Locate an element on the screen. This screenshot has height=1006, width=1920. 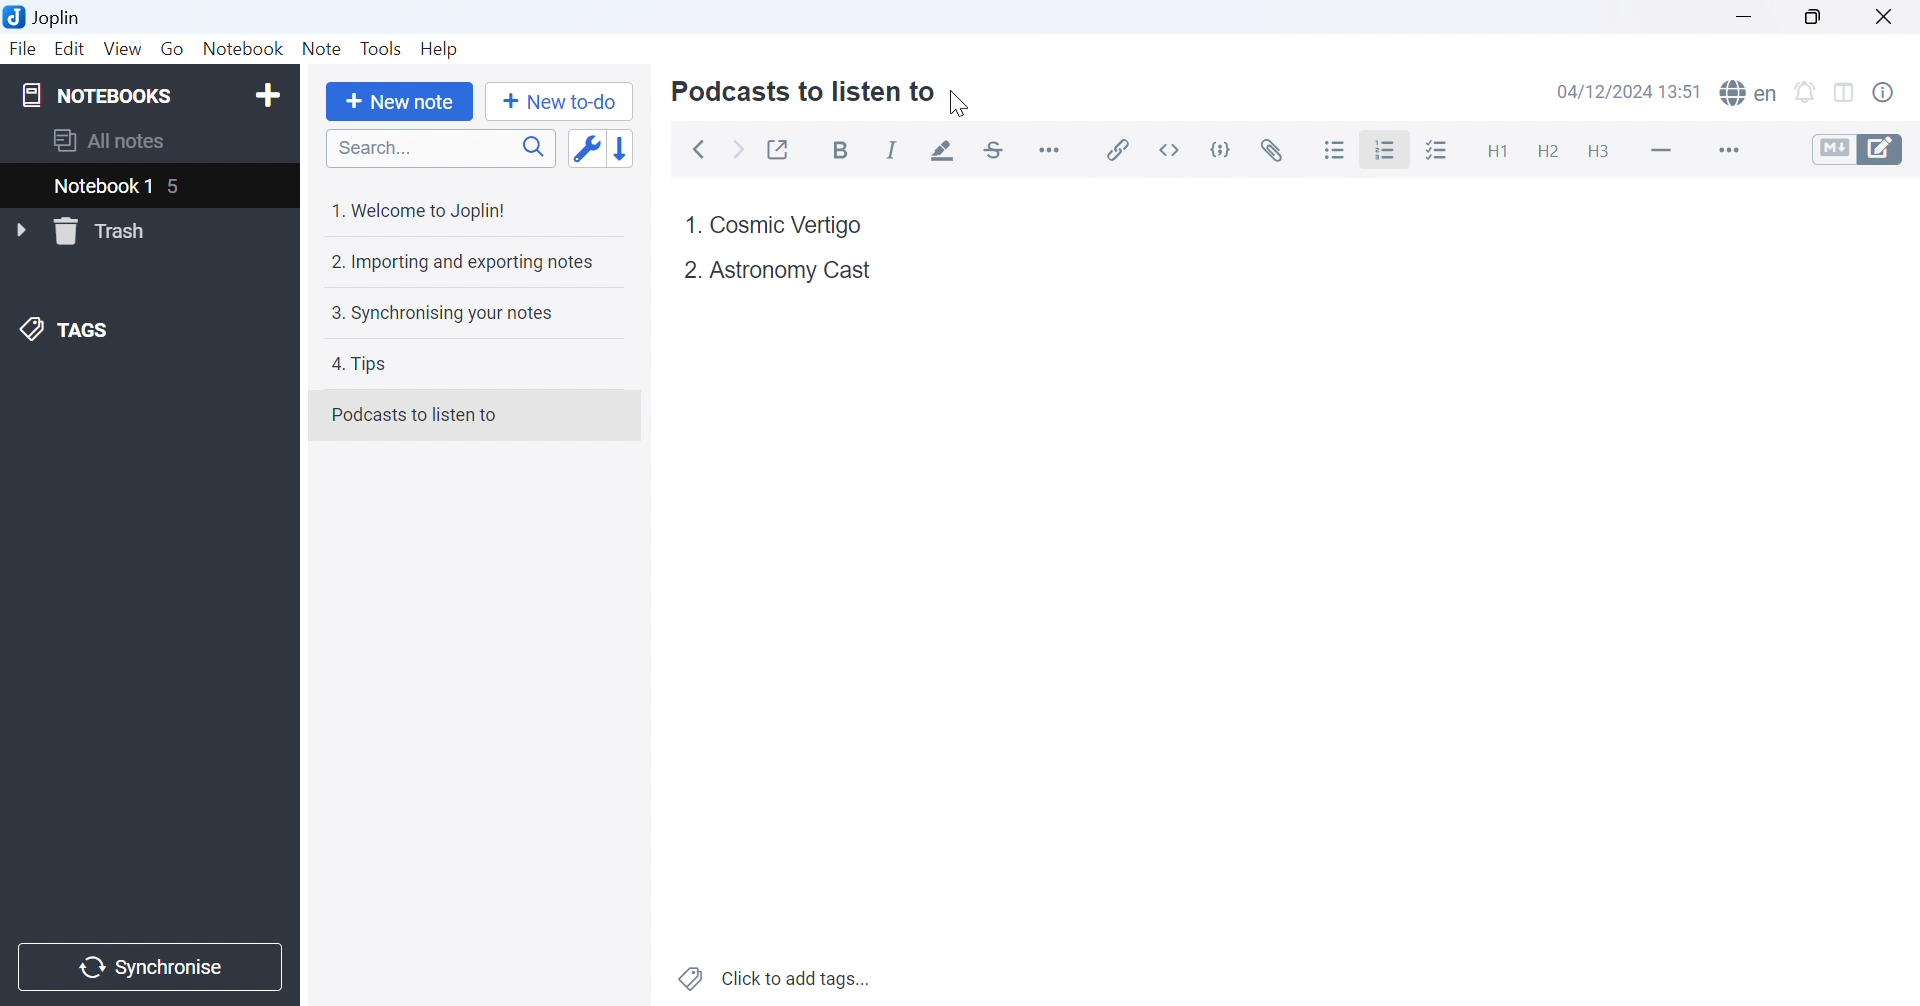
Astronomy Cast is located at coordinates (789, 268).